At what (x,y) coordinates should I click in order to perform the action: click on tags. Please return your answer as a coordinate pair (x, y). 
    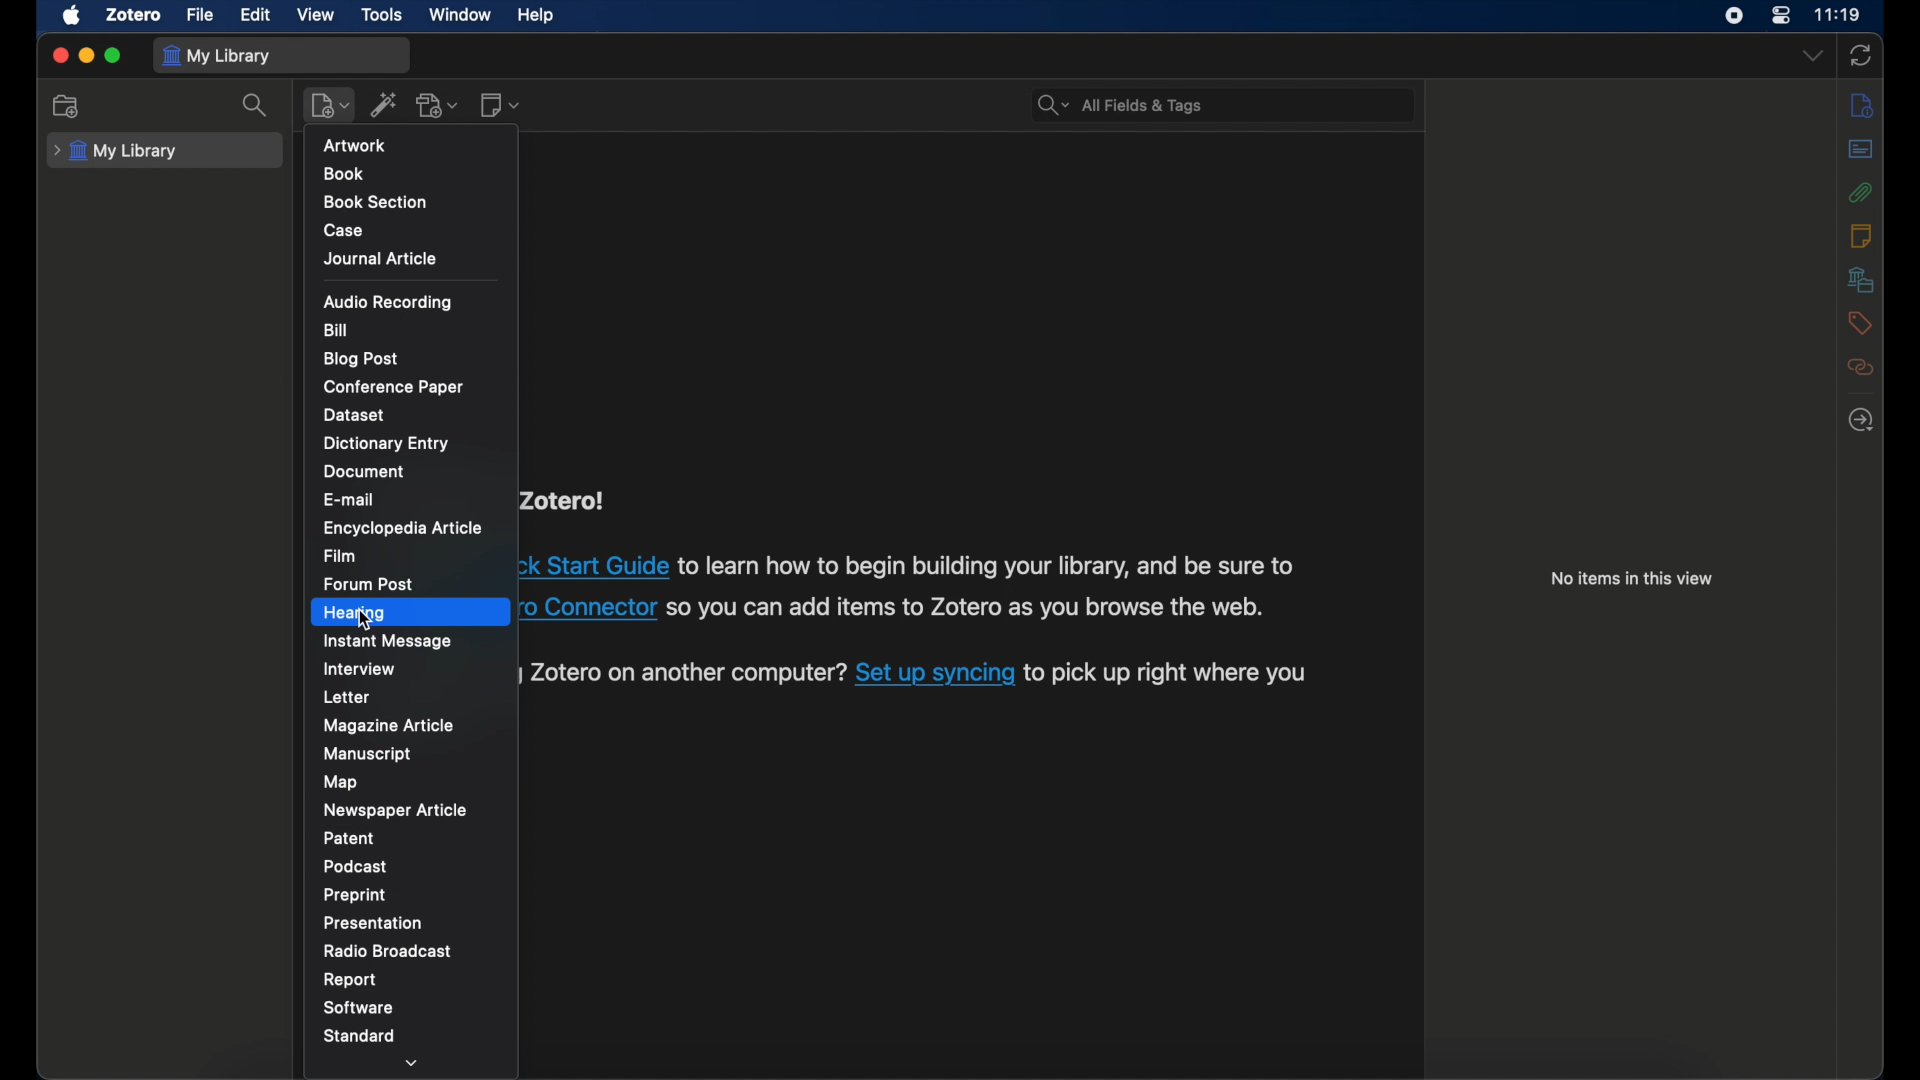
    Looking at the image, I should click on (1858, 323).